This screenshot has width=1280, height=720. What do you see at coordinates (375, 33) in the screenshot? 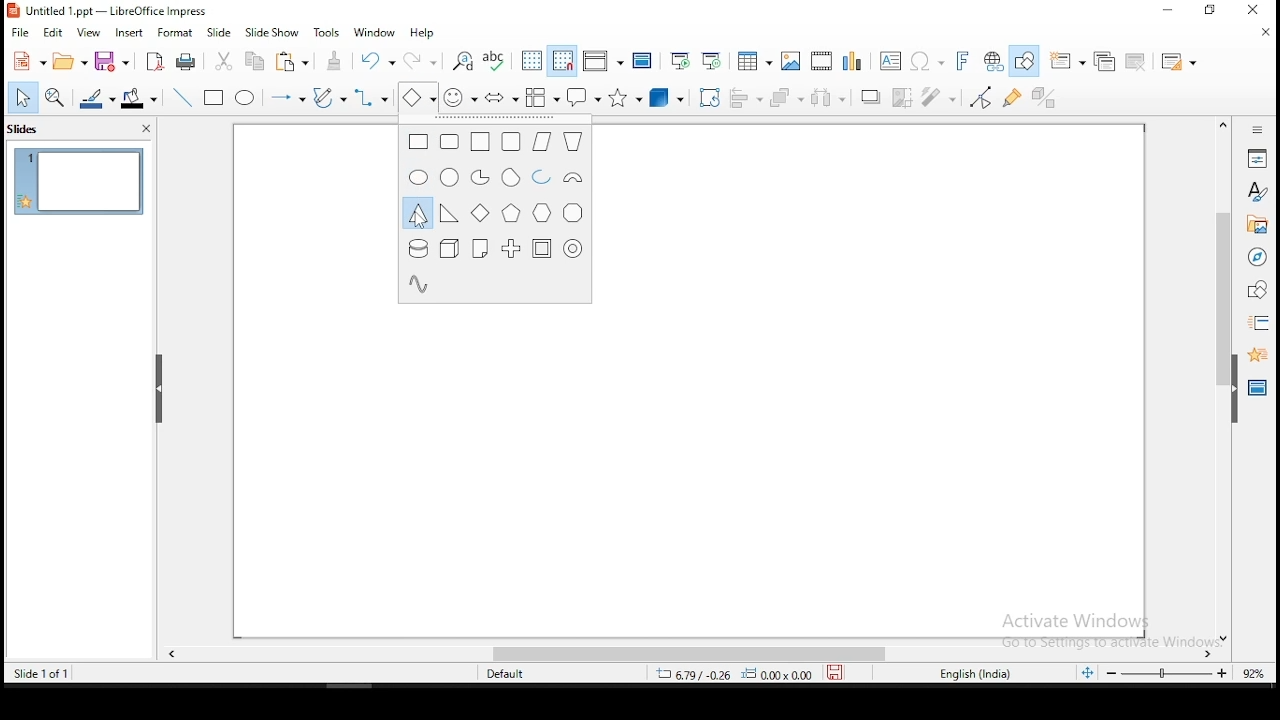
I see `window` at bounding box center [375, 33].